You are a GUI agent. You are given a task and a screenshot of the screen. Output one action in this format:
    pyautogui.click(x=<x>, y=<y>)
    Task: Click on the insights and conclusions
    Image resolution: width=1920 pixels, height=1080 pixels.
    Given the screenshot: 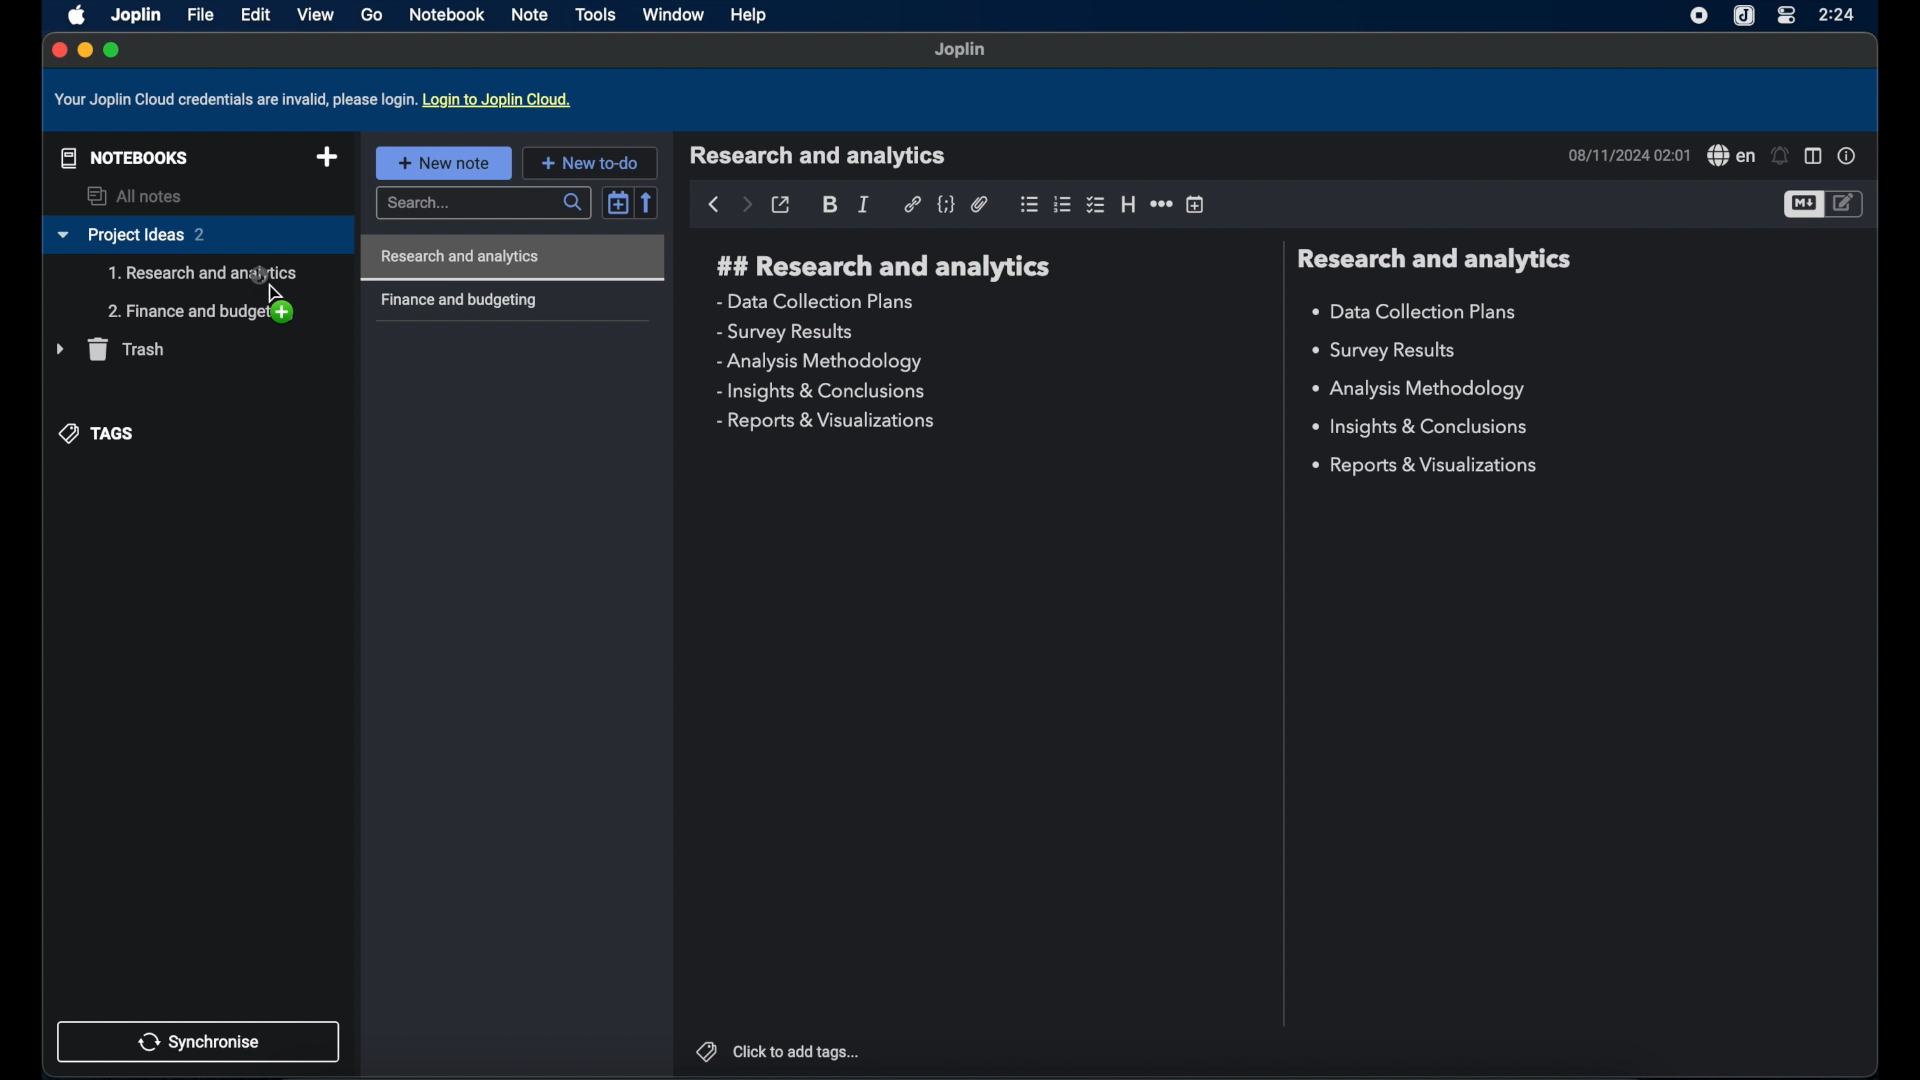 What is the action you would take?
    pyautogui.click(x=1423, y=428)
    